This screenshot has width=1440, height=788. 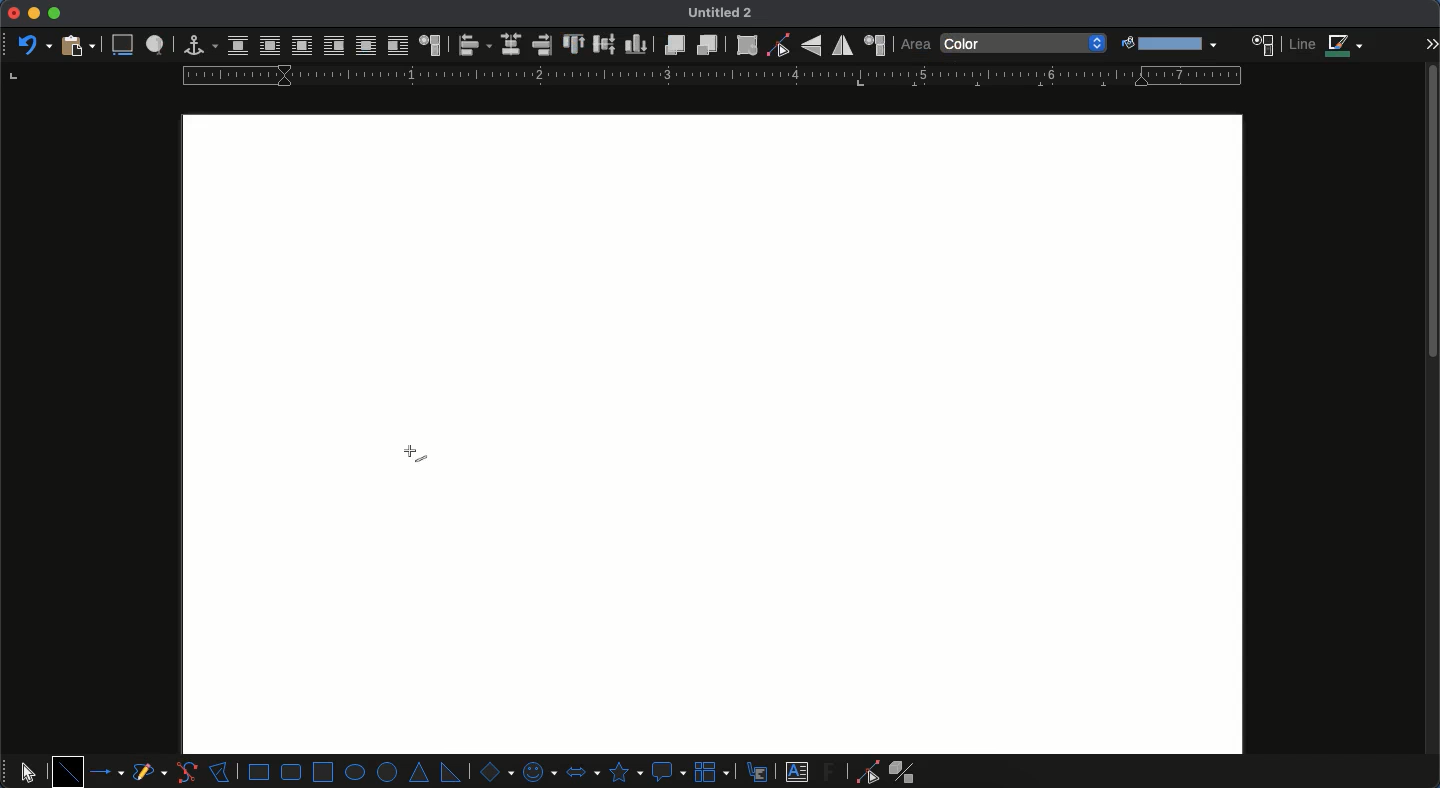 I want to click on top, so click(x=575, y=45).